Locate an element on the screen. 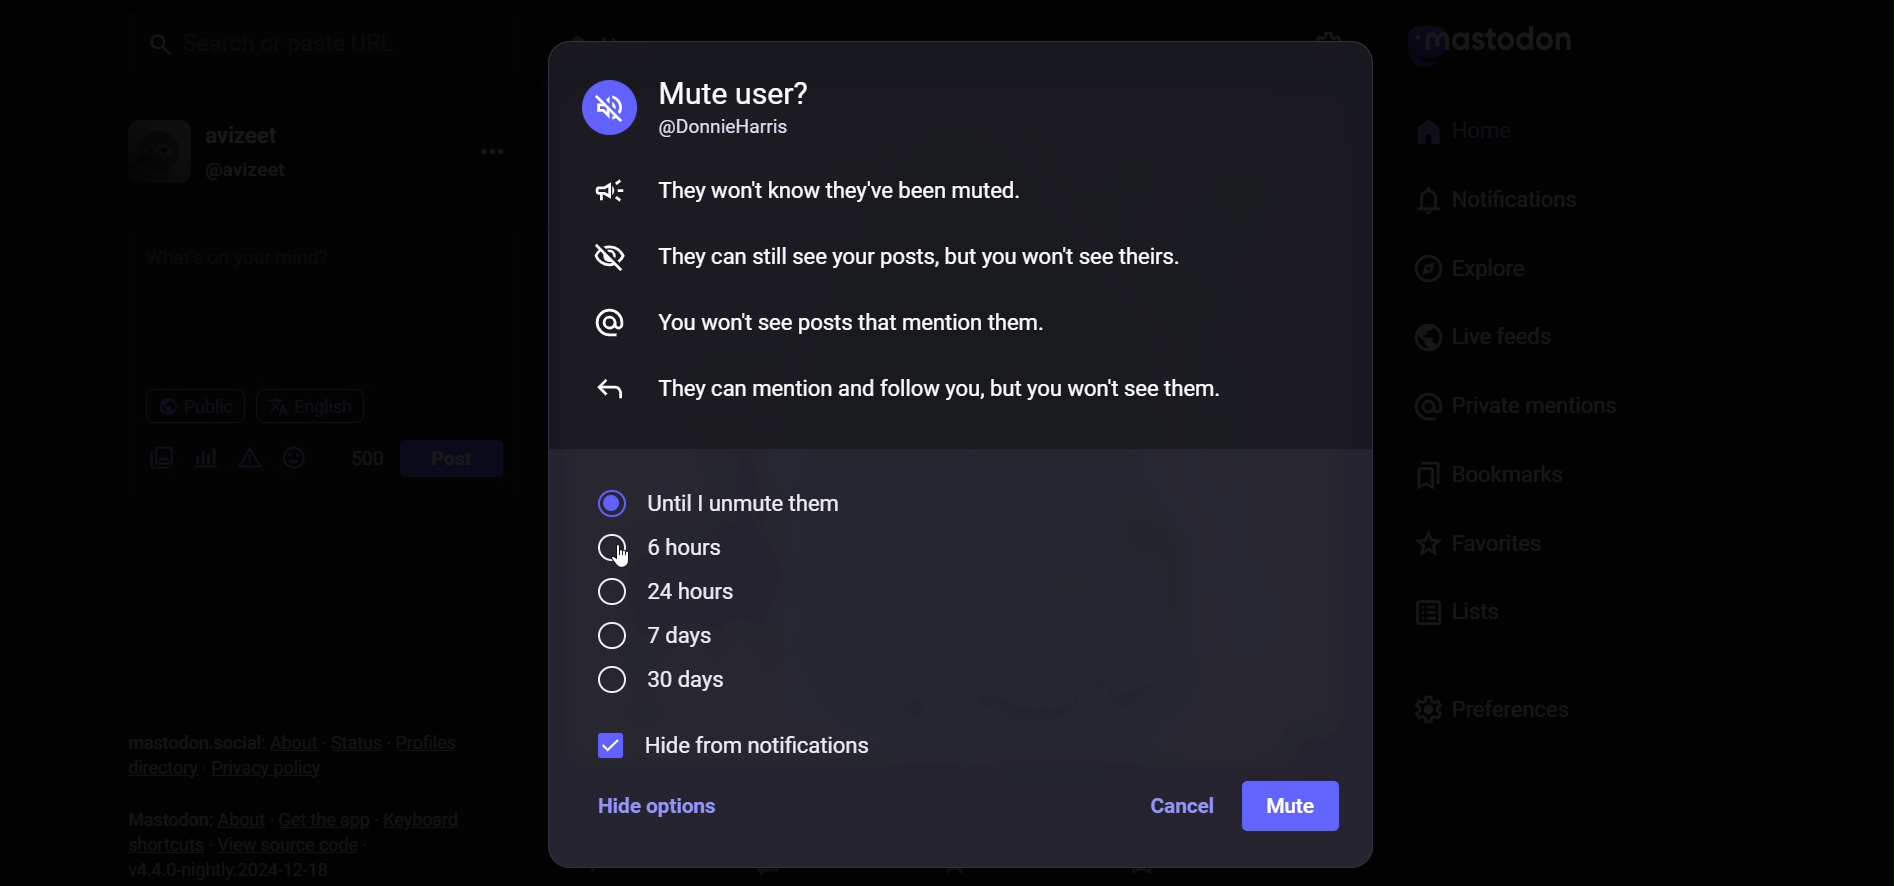 The width and height of the screenshot is (1894, 886). mute is located at coordinates (602, 193).